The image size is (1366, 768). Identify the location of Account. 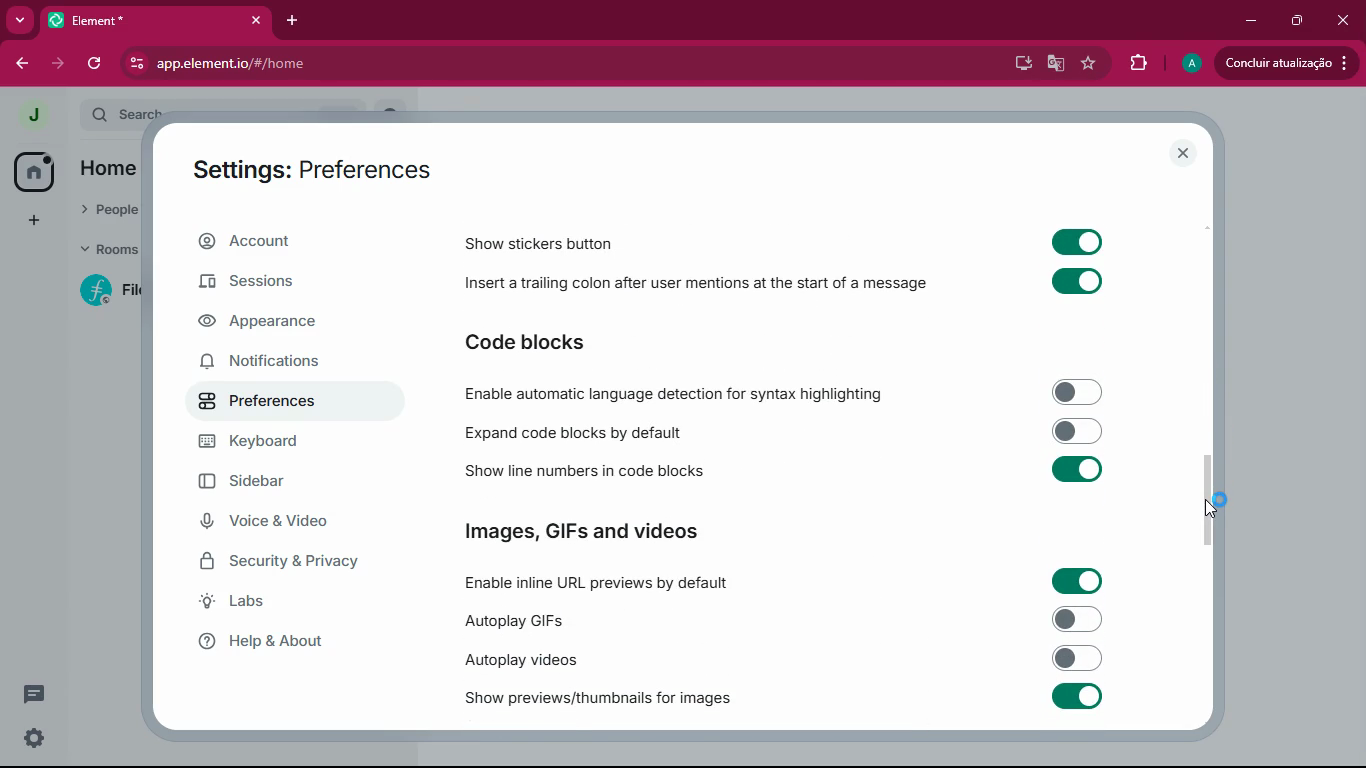
(283, 241).